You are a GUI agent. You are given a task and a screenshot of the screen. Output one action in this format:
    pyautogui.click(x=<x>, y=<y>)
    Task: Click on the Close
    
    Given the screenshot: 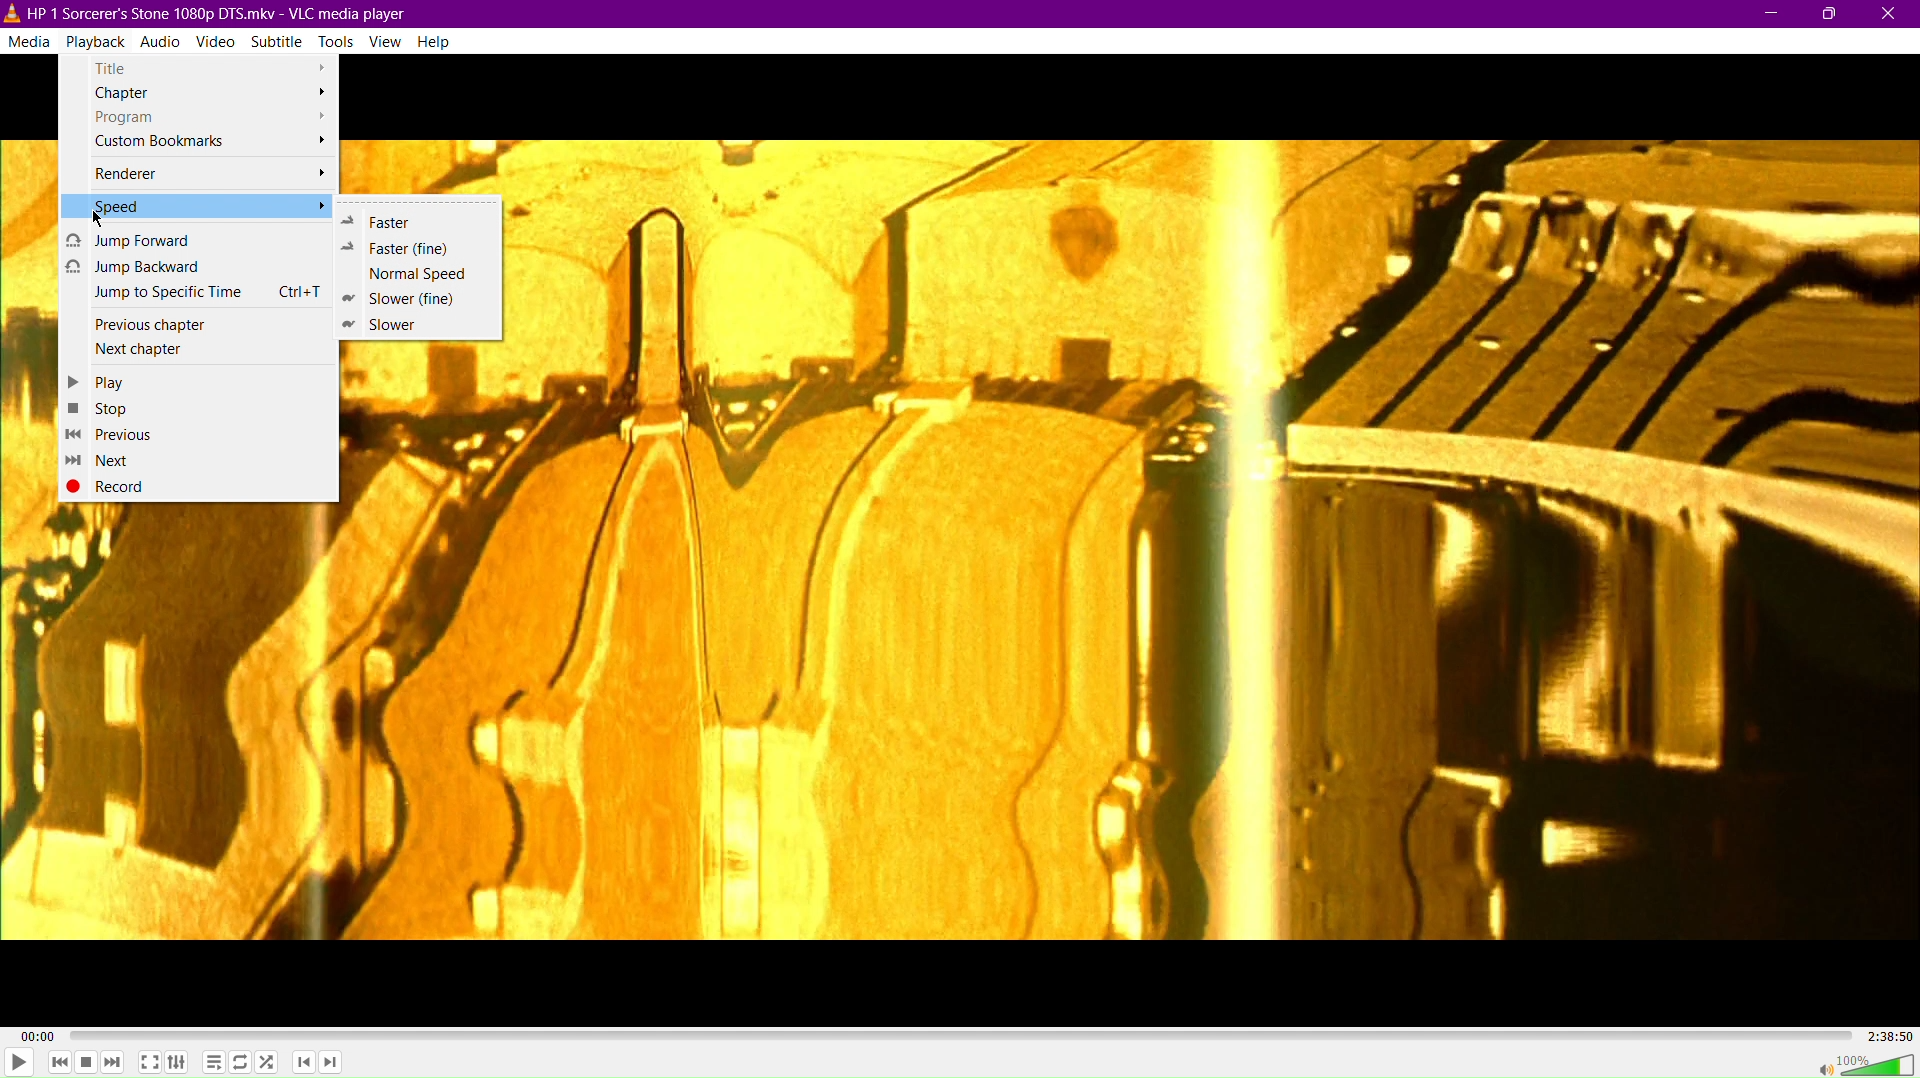 What is the action you would take?
    pyautogui.click(x=1890, y=13)
    